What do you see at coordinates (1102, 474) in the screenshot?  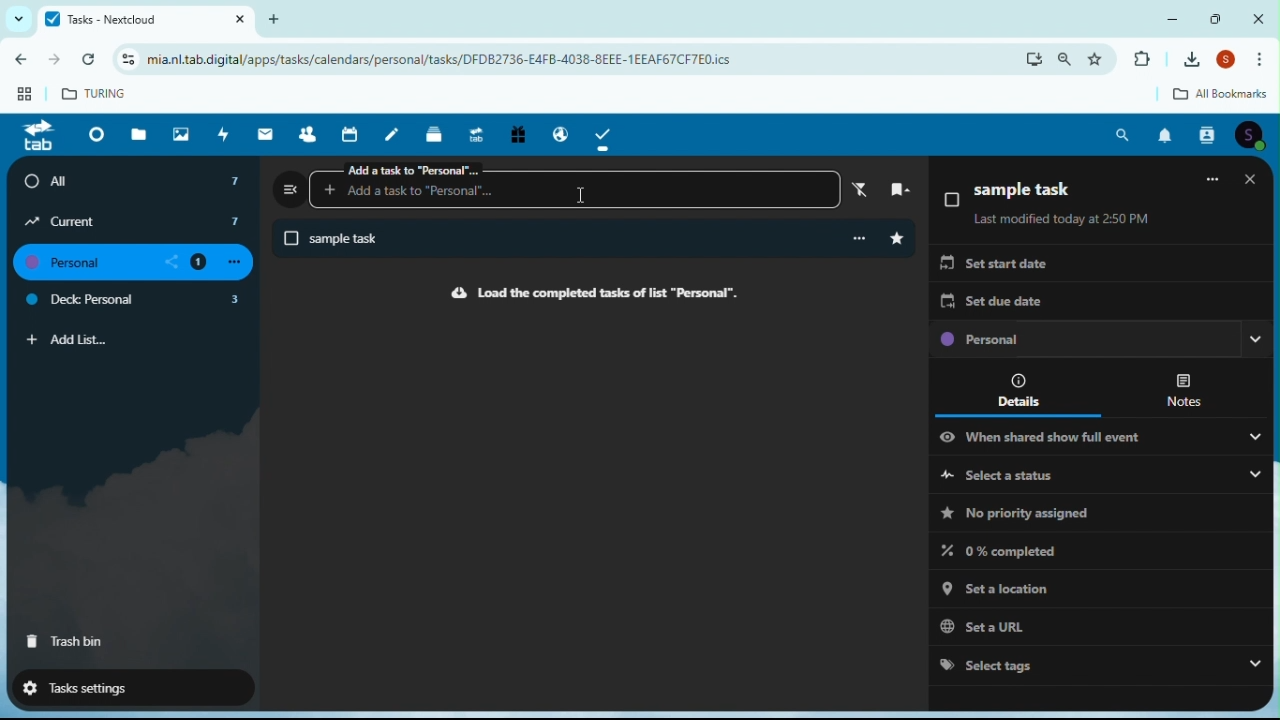 I see `` at bounding box center [1102, 474].